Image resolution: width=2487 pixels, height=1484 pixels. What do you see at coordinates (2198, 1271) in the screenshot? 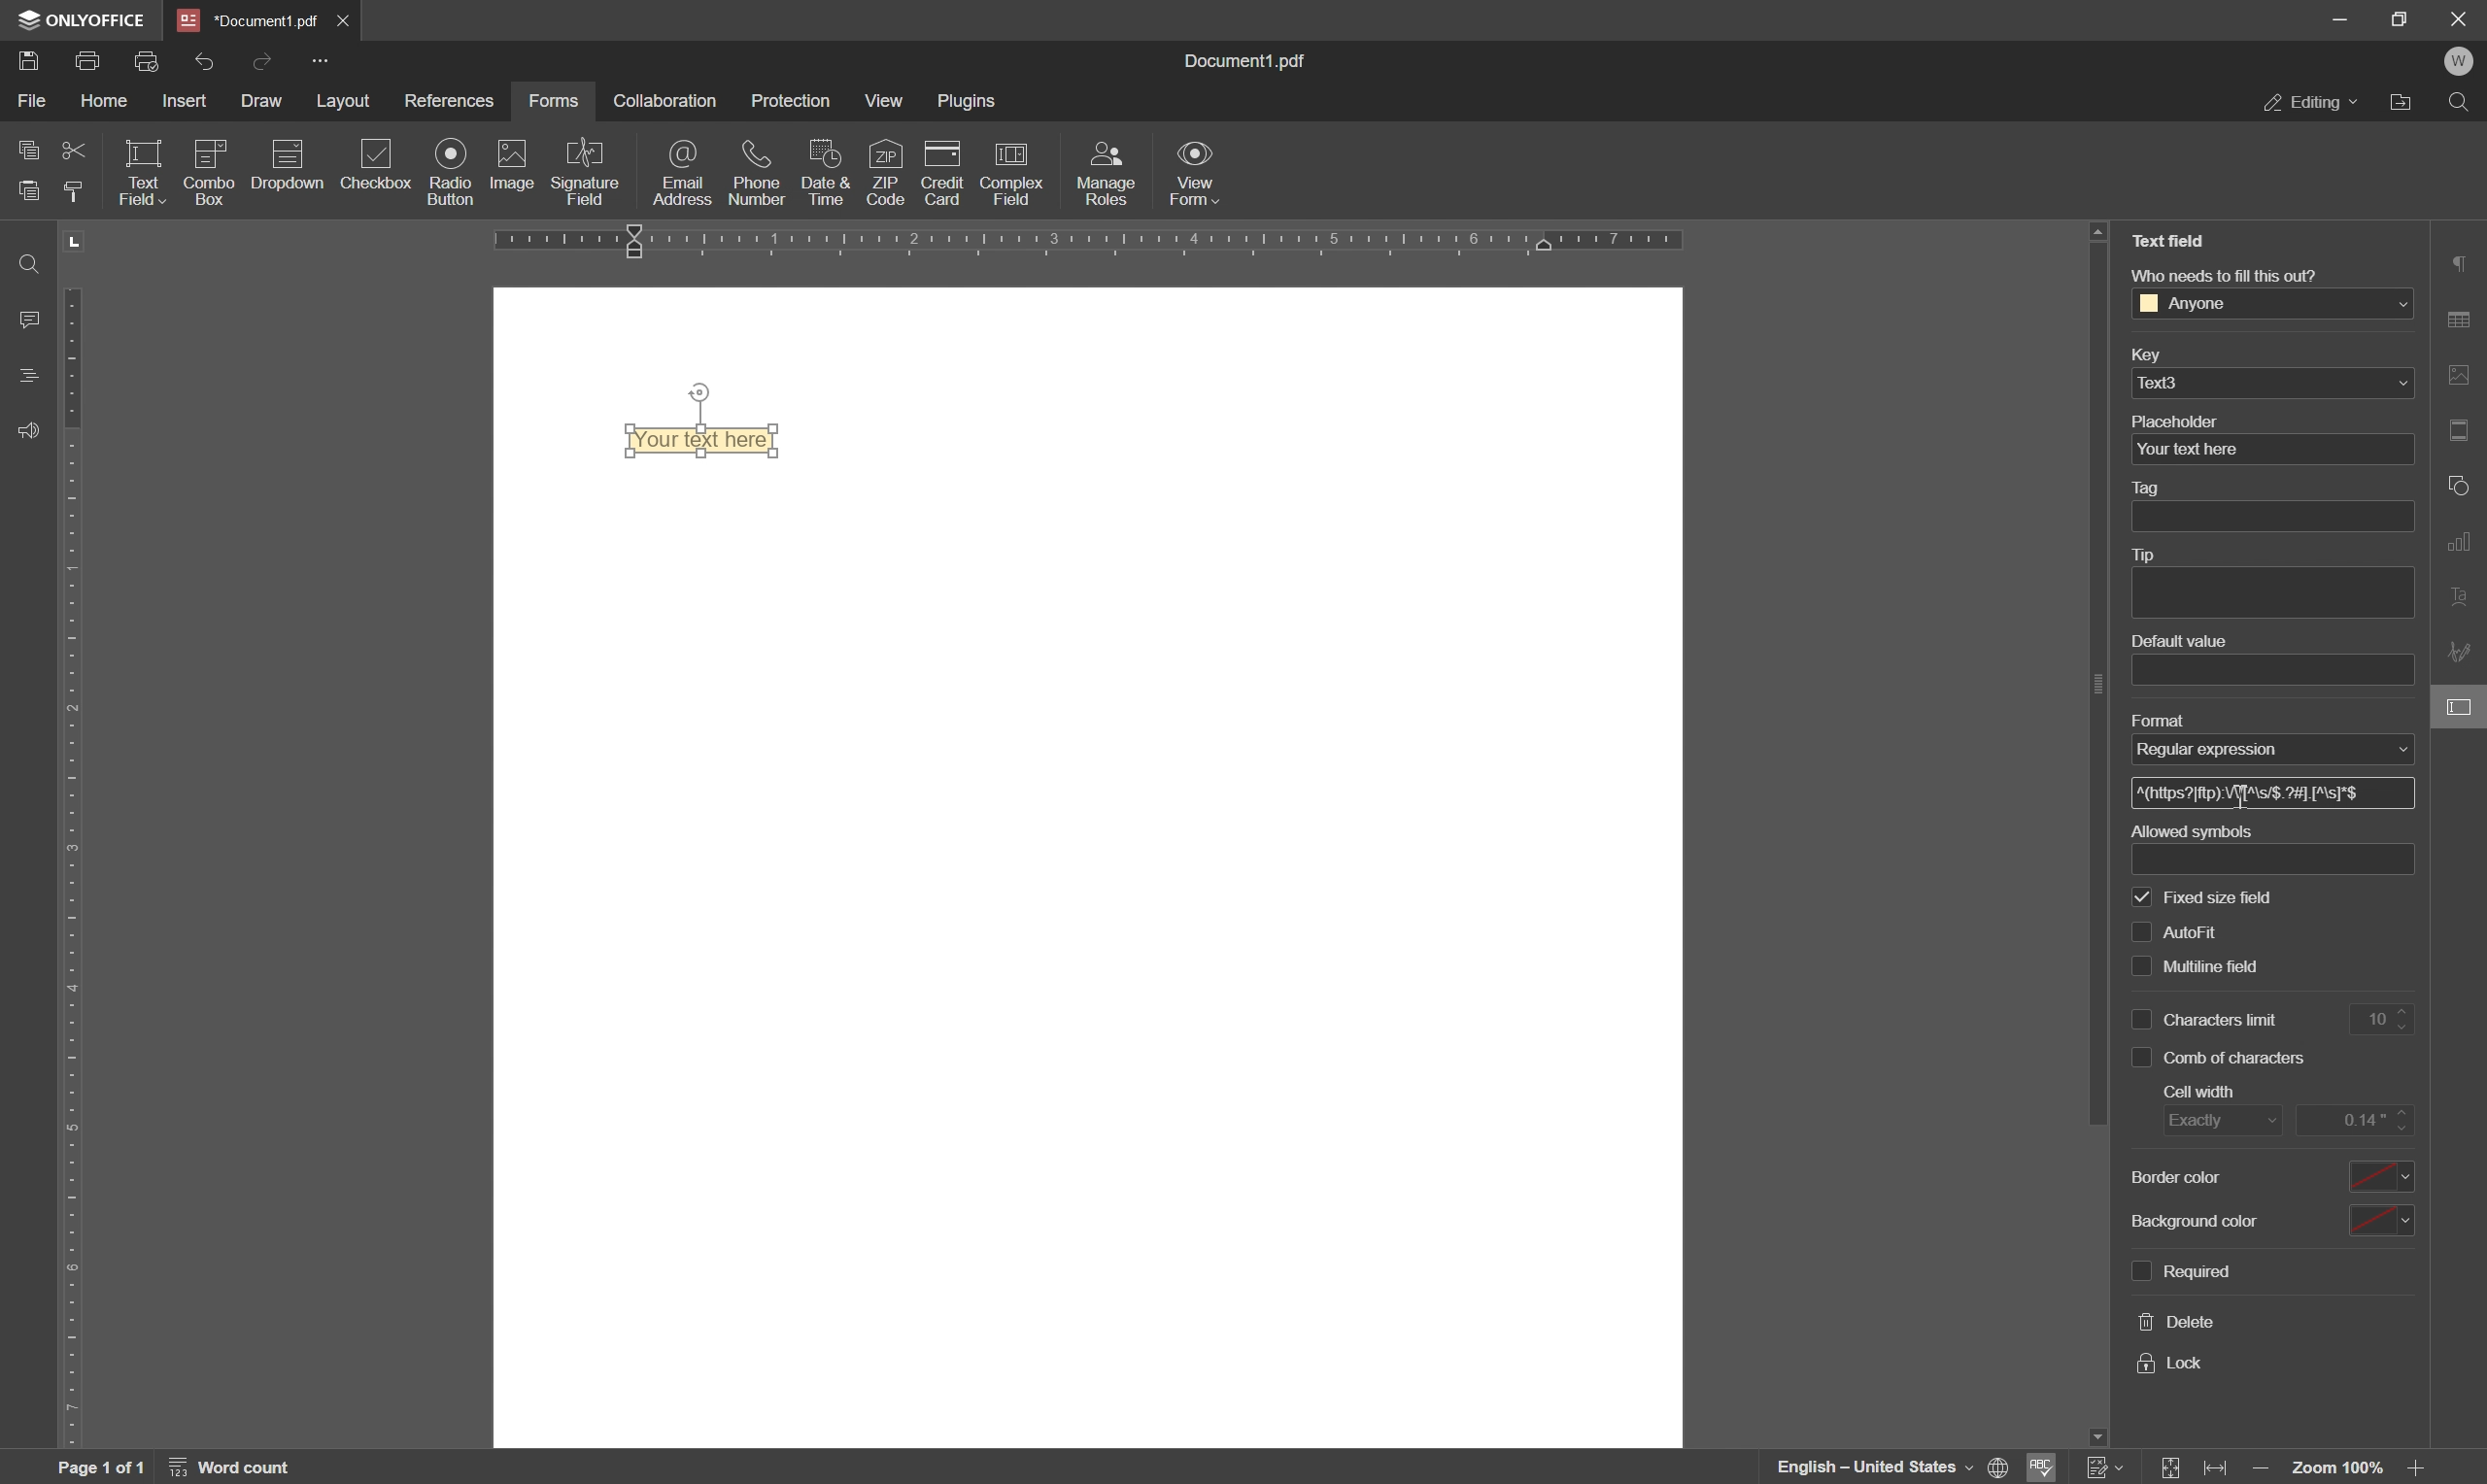
I see `required` at bounding box center [2198, 1271].